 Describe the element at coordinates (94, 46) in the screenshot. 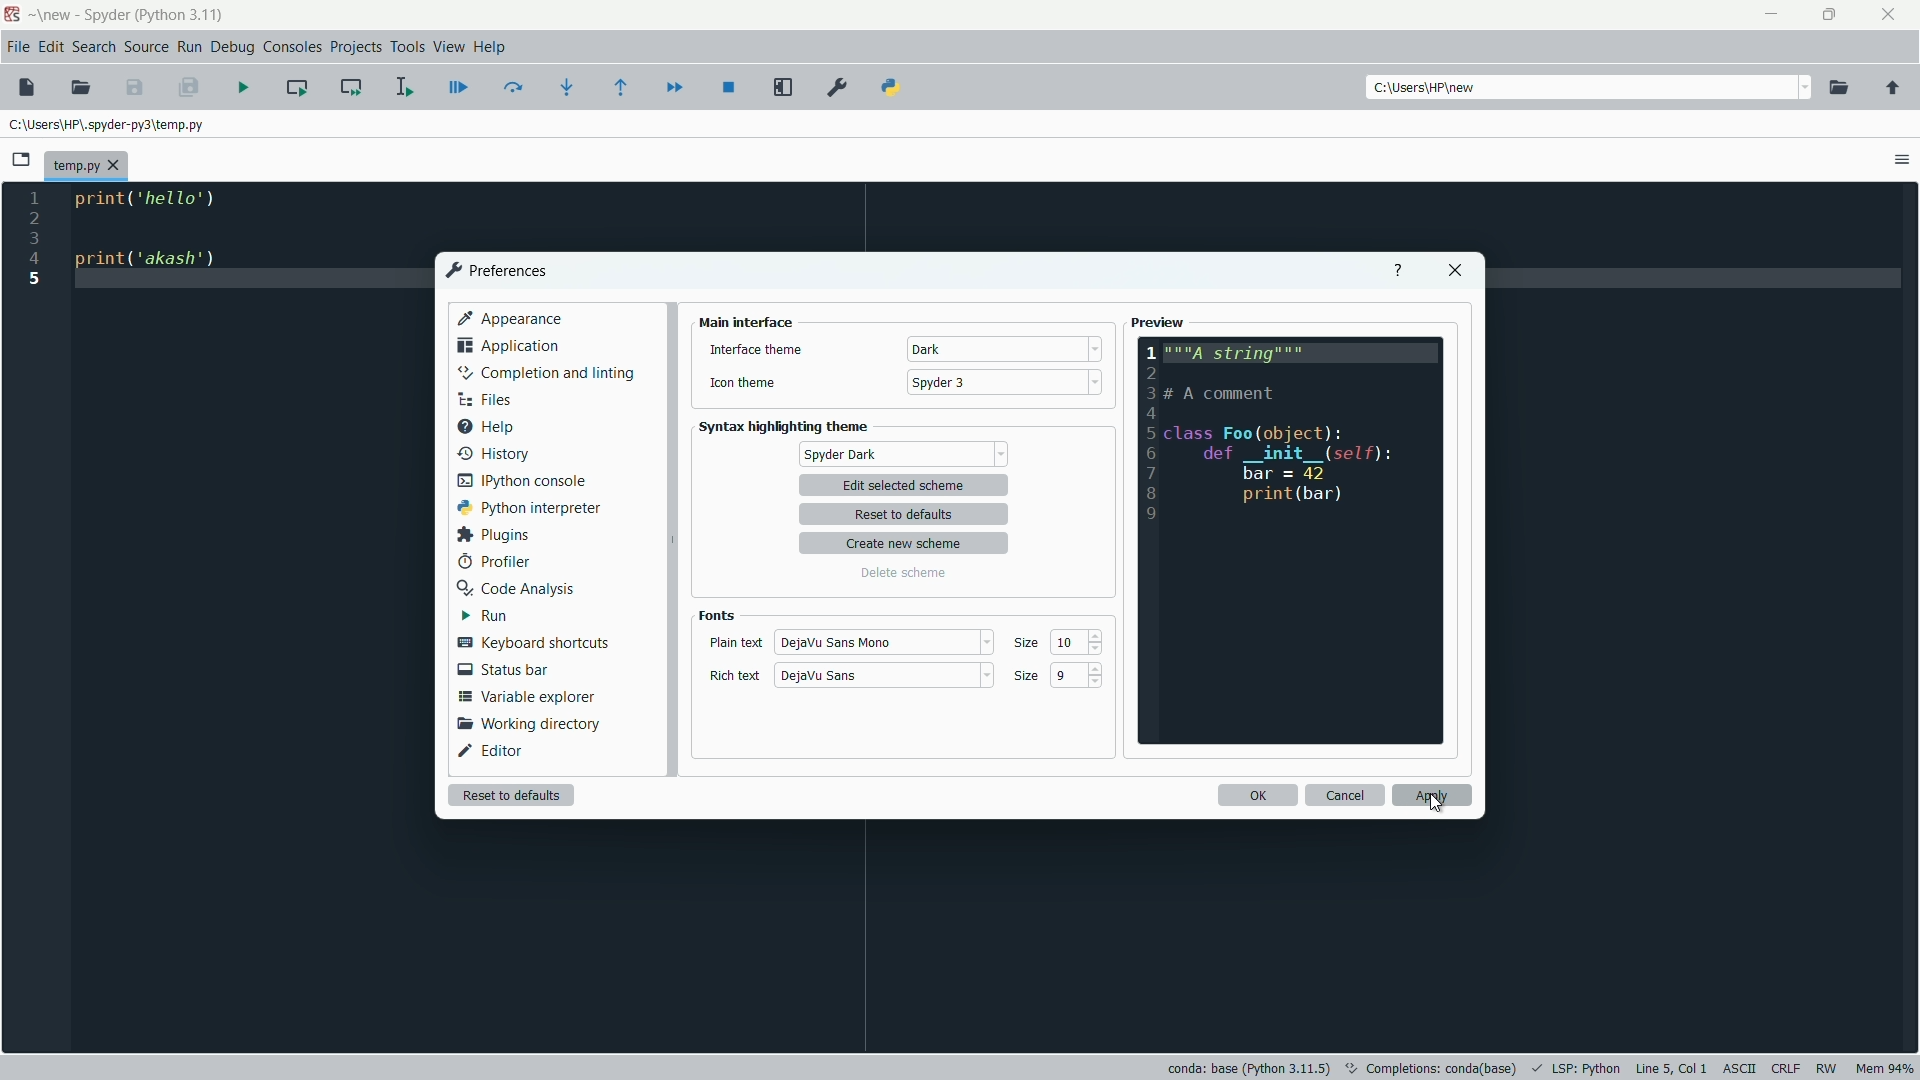

I see `search menu` at that location.